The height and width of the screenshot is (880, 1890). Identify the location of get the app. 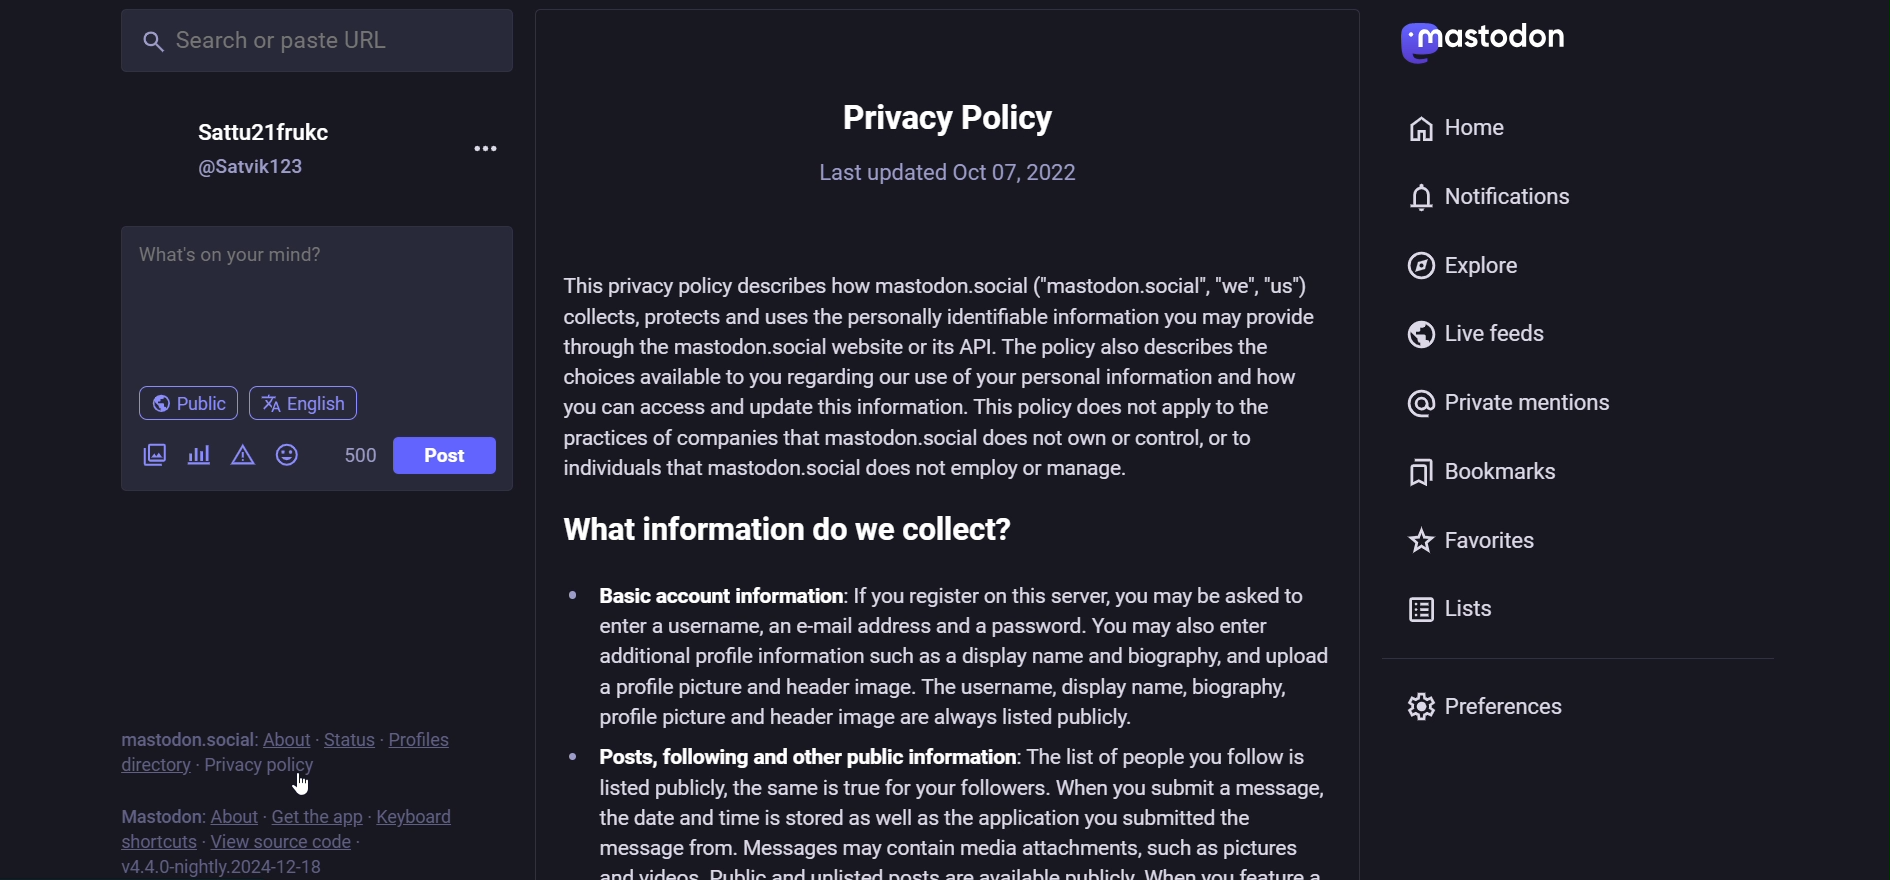
(316, 818).